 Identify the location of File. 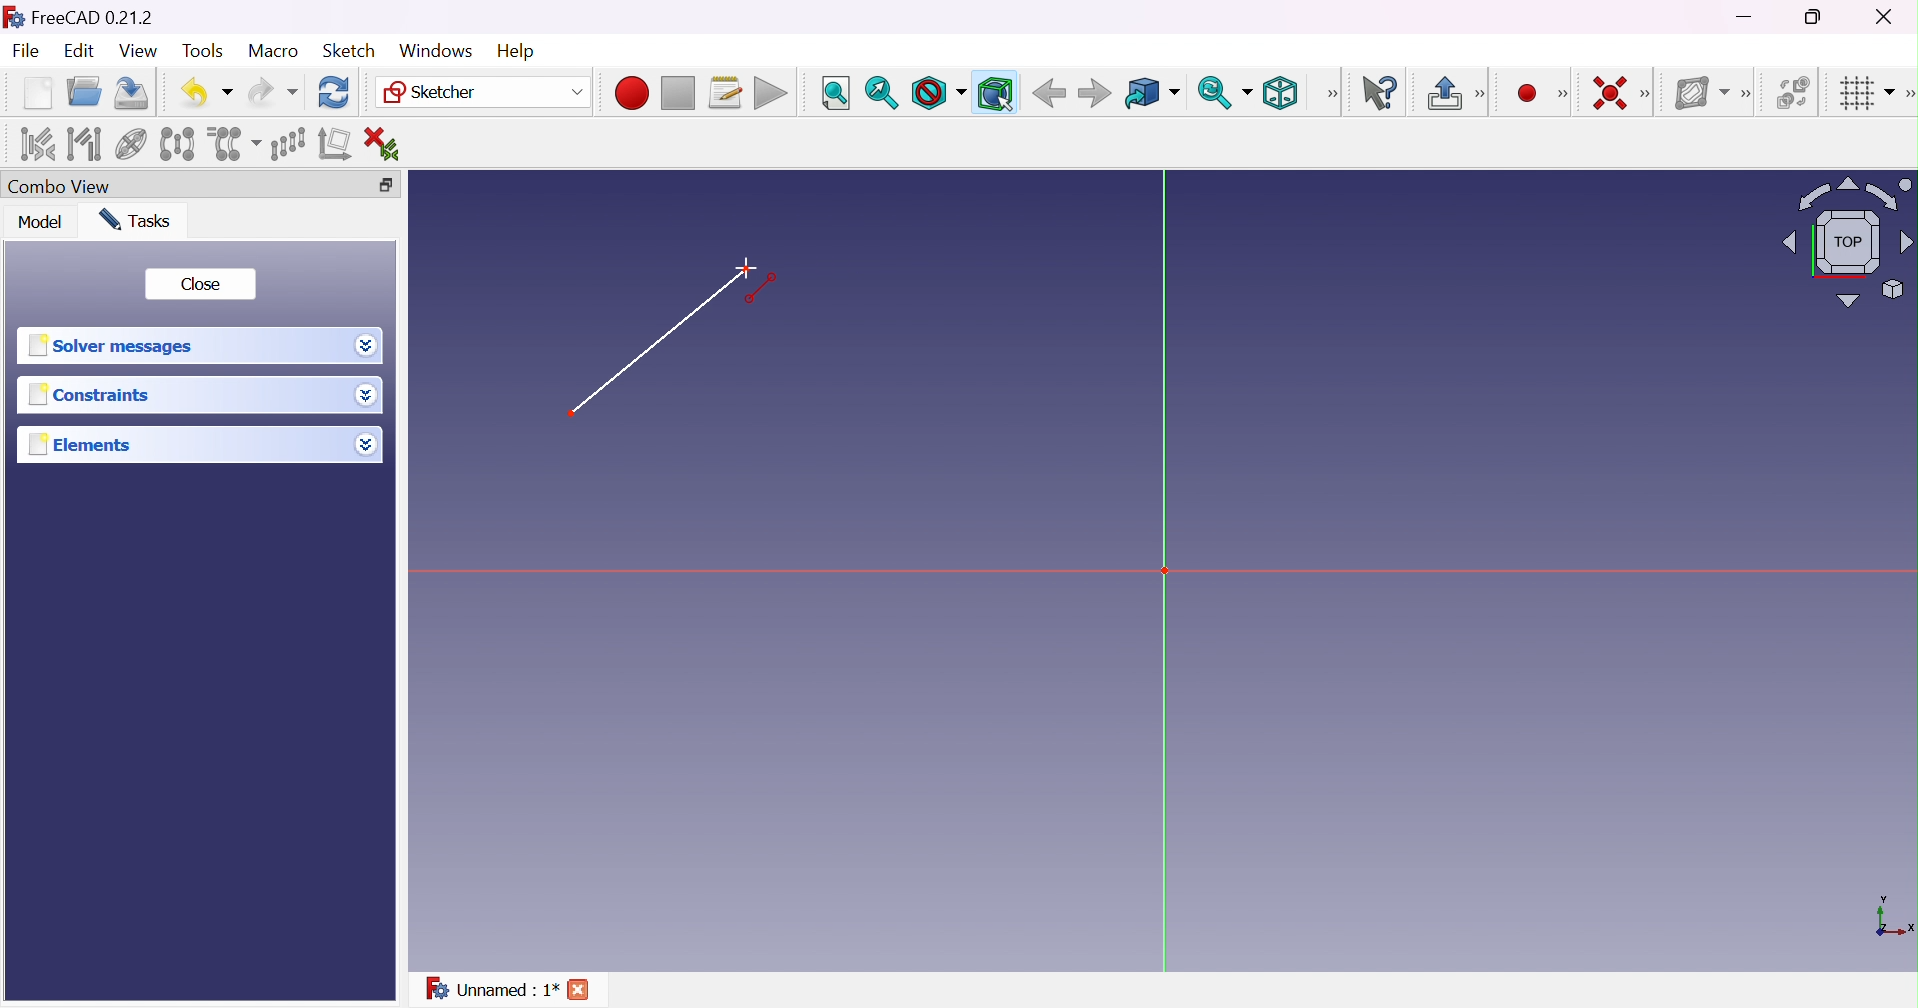
(27, 52).